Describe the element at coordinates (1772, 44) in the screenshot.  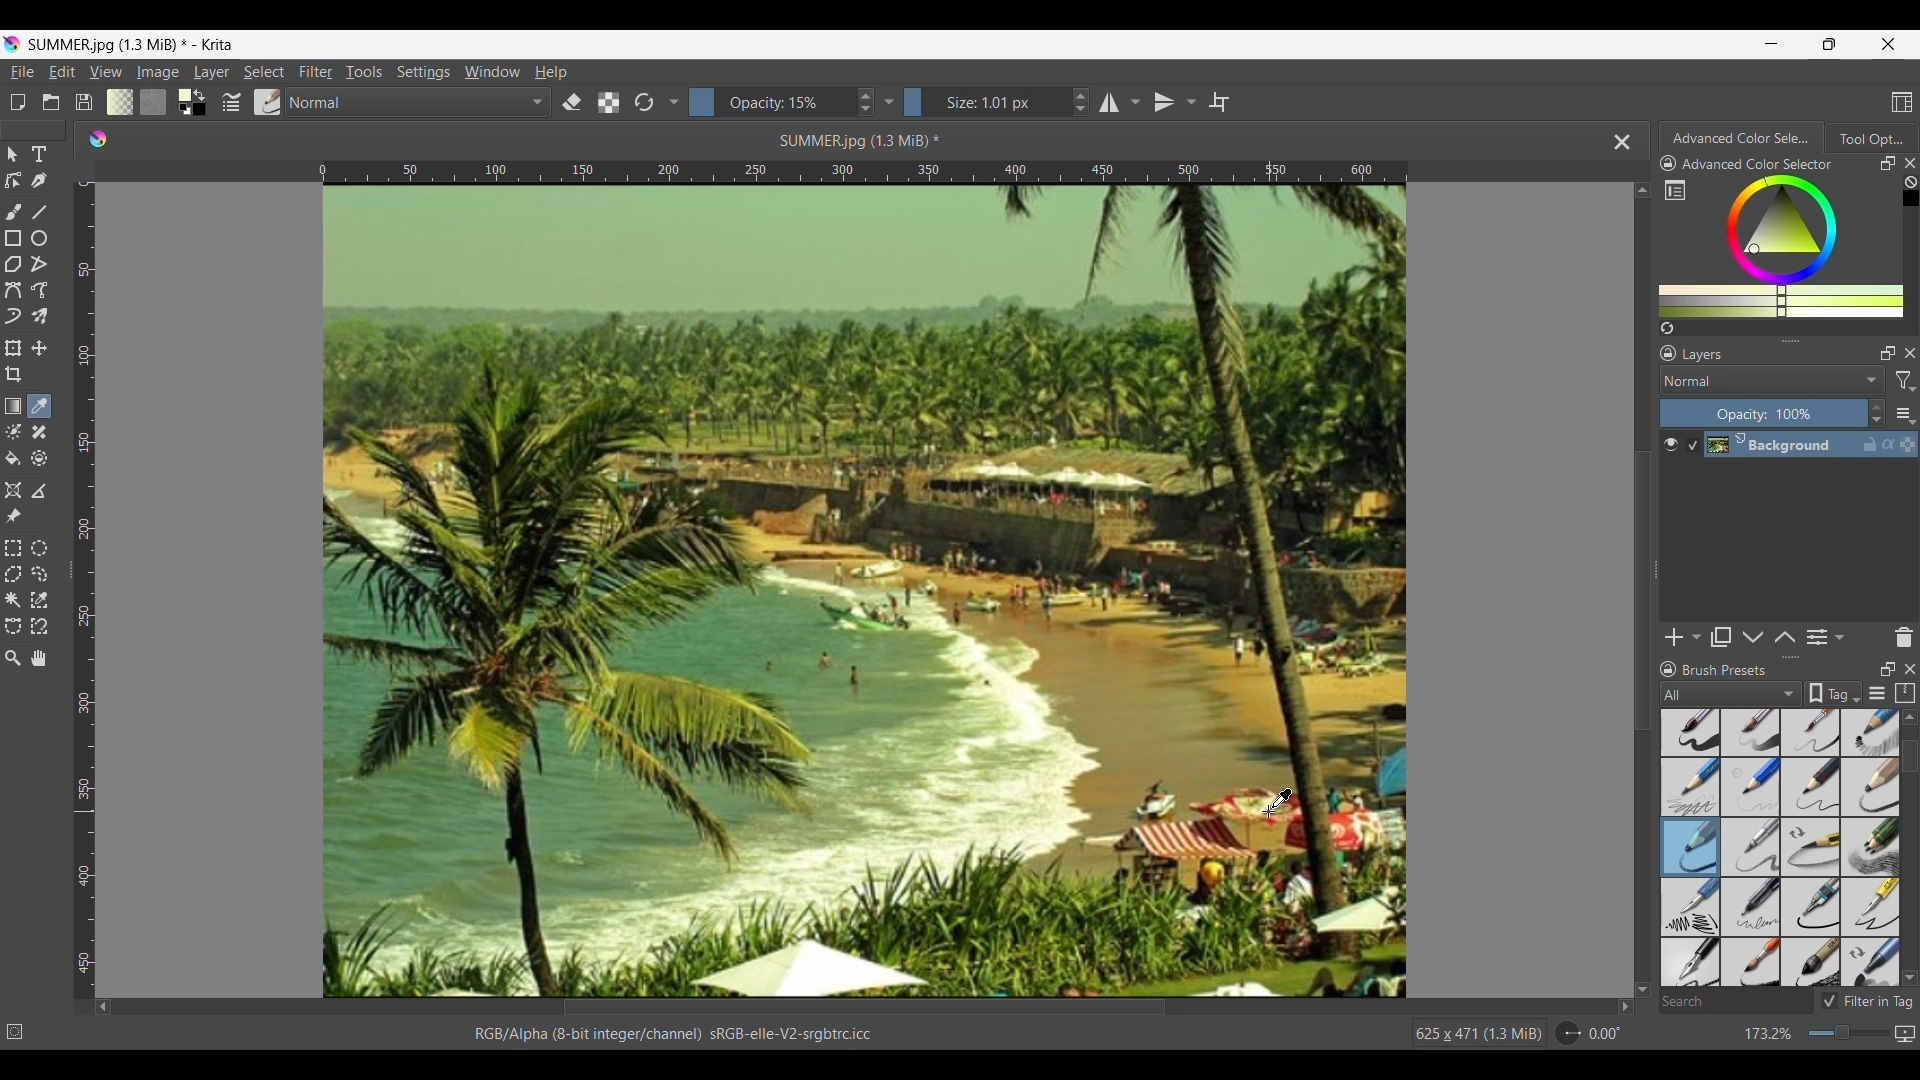
I see `Minimize` at that location.